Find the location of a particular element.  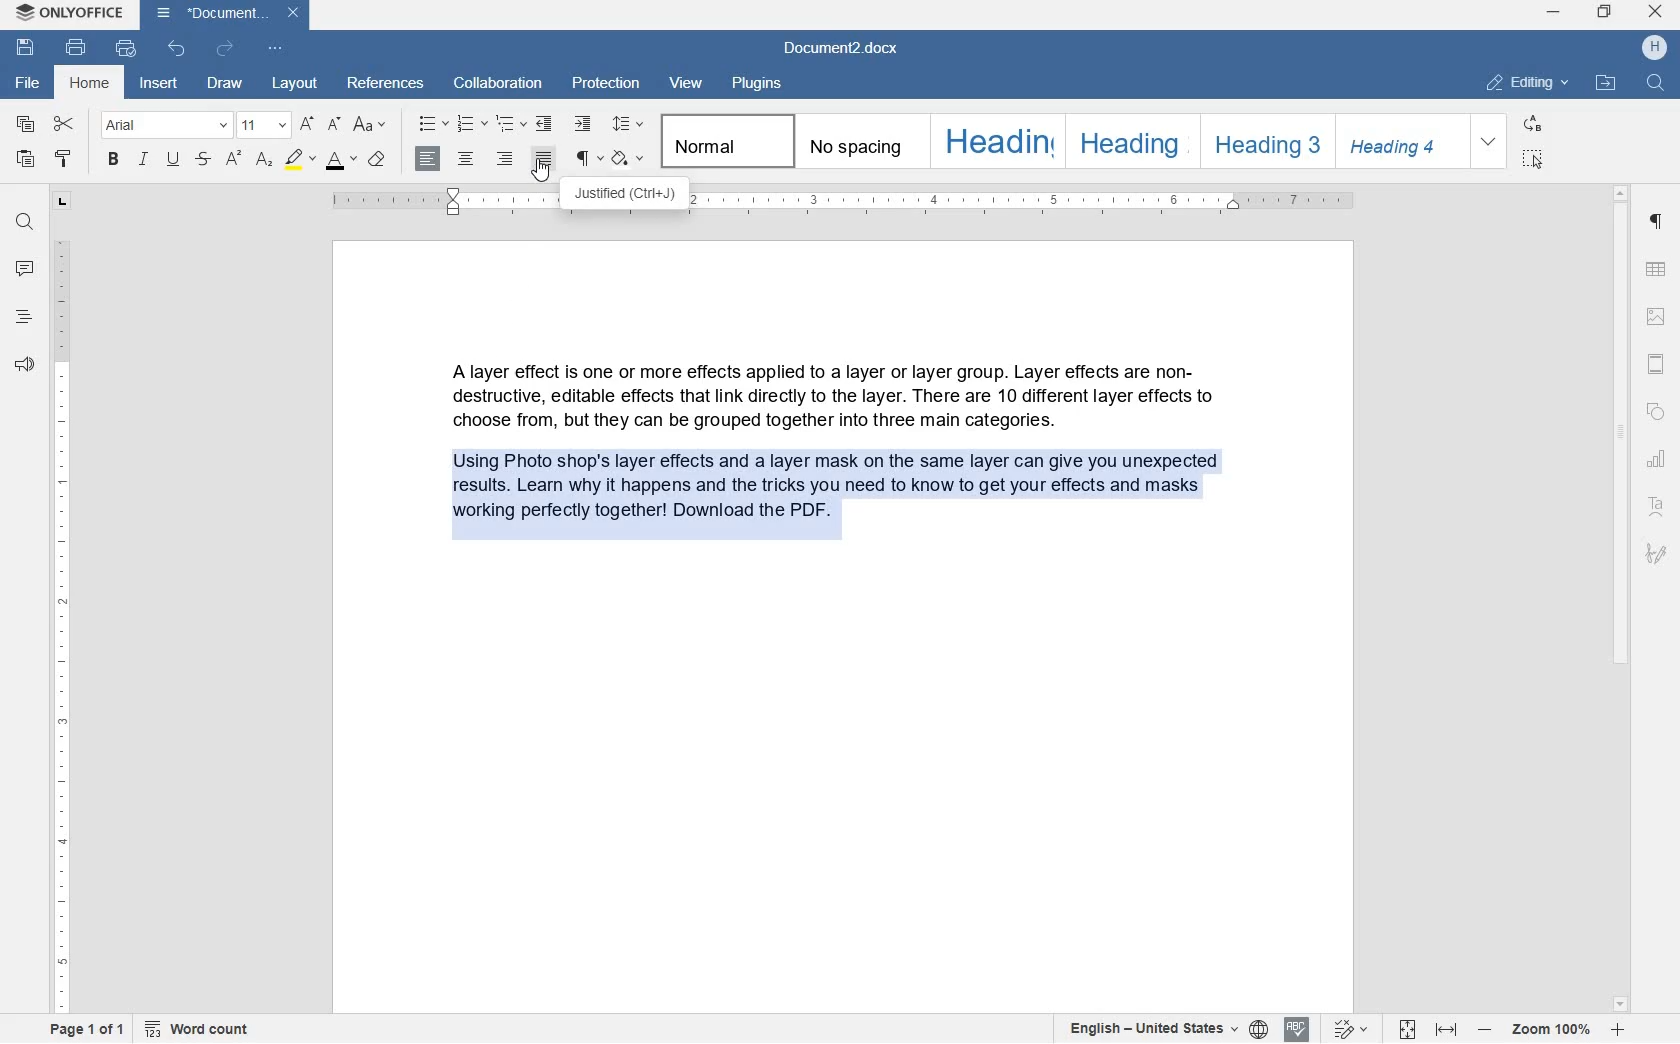

CURSOR is located at coordinates (543, 172).